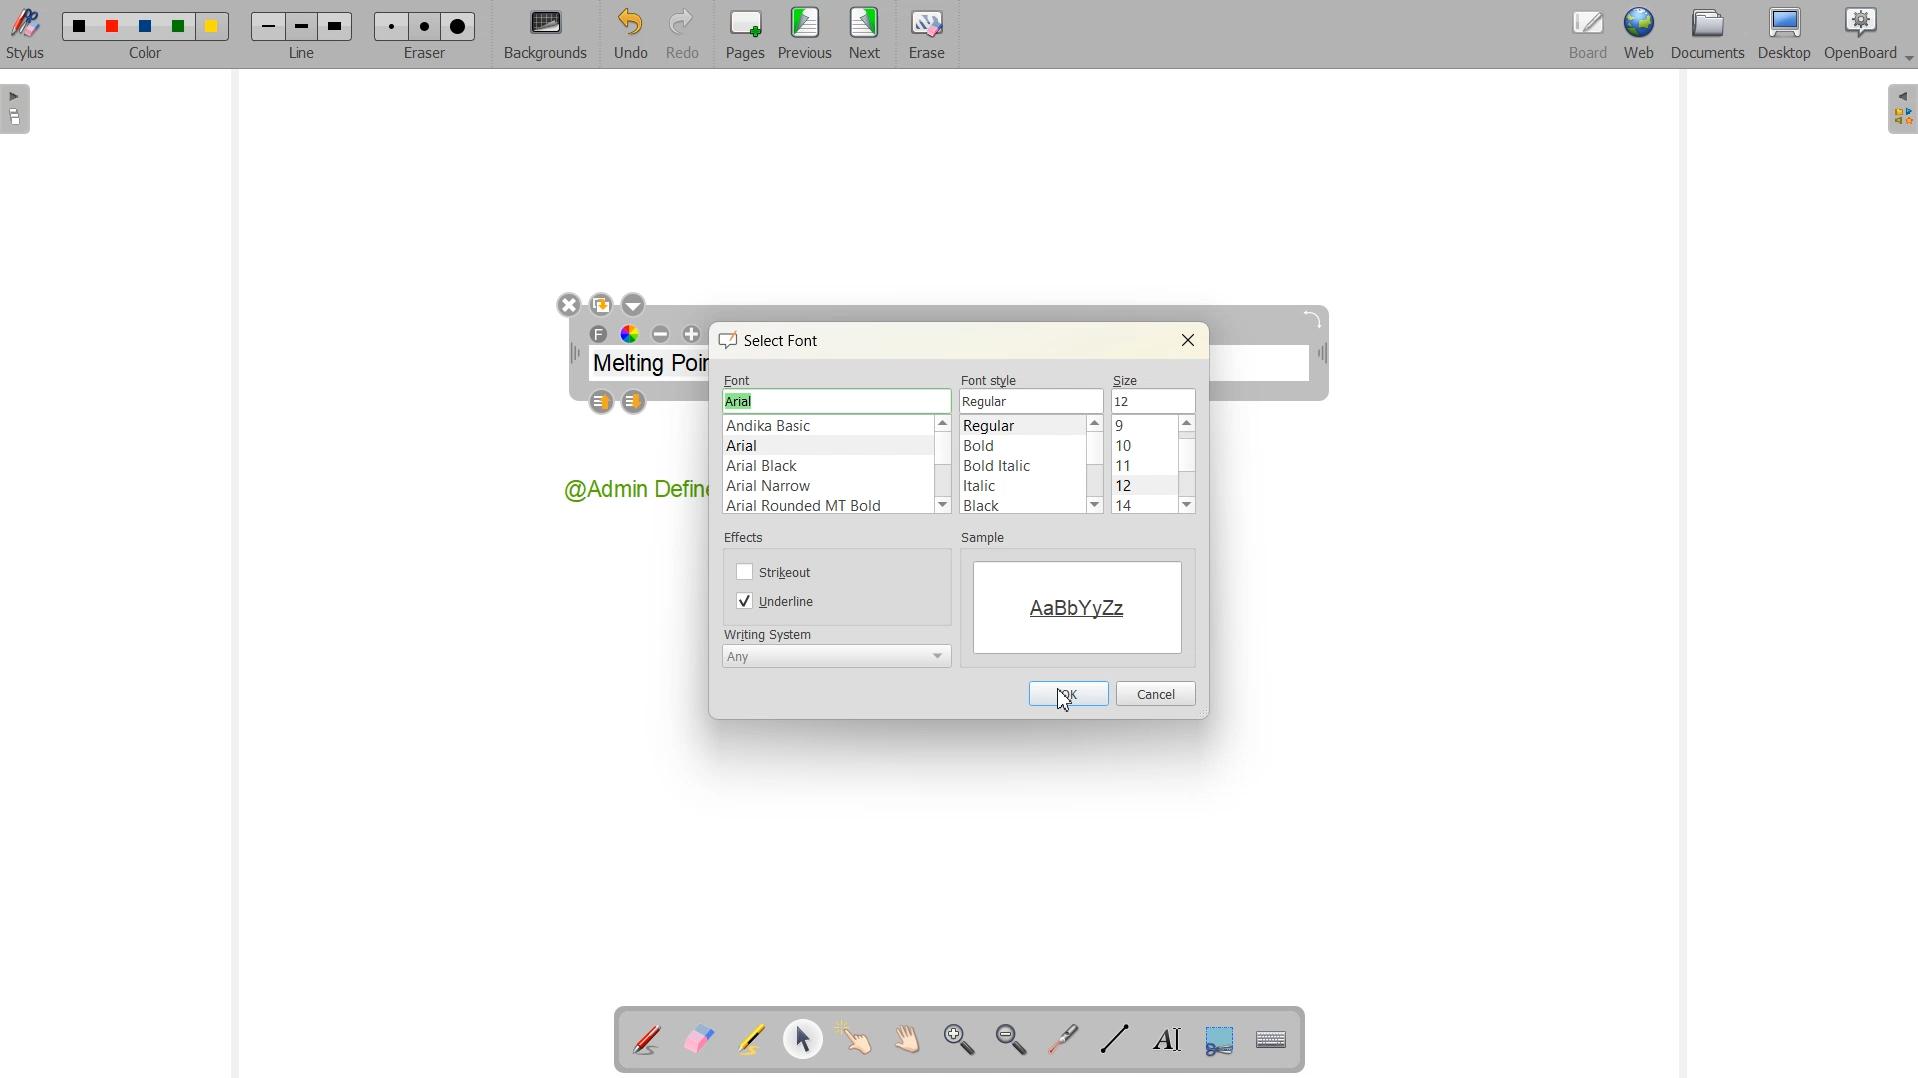 This screenshot has width=1918, height=1078. What do you see at coordinates (1585, 36) in the screenshot?
I see `Board` at bounding box center [1585, 36].